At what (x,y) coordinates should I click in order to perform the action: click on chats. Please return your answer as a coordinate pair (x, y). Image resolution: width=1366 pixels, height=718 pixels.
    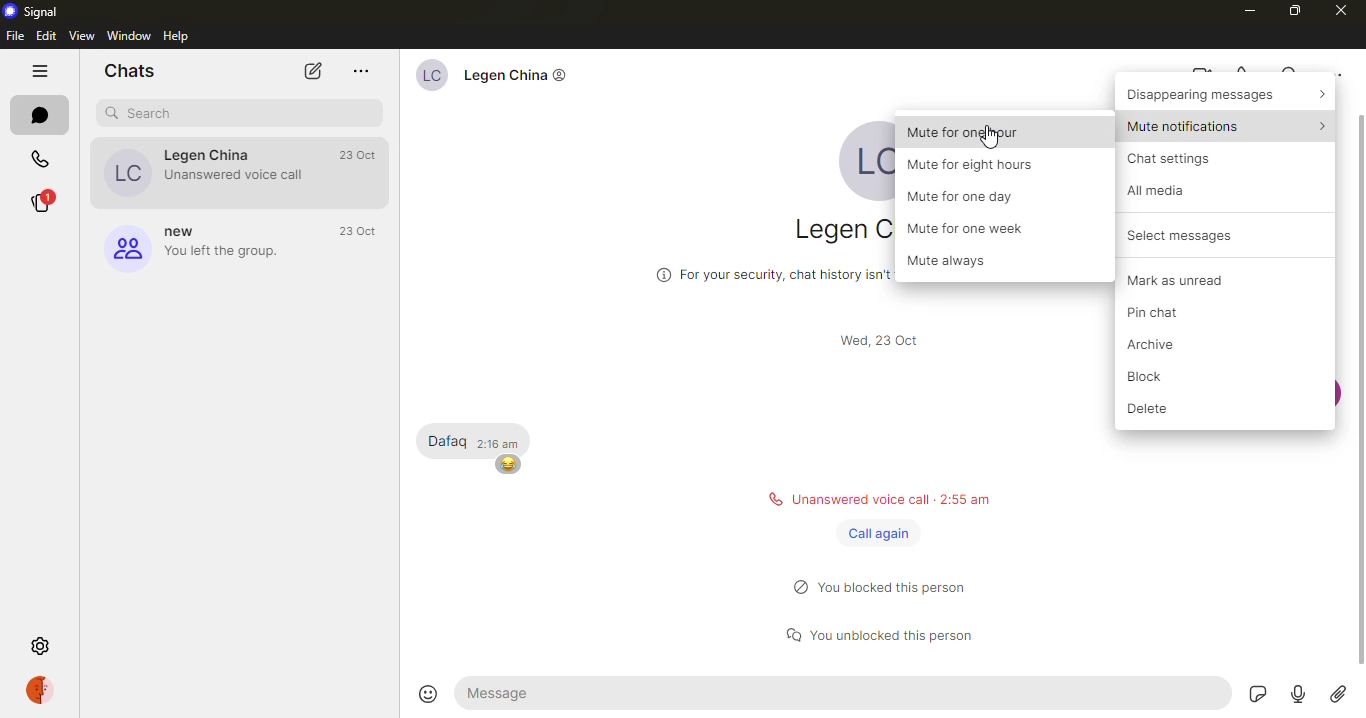
    Looking at the image, I should click on (130, 69).